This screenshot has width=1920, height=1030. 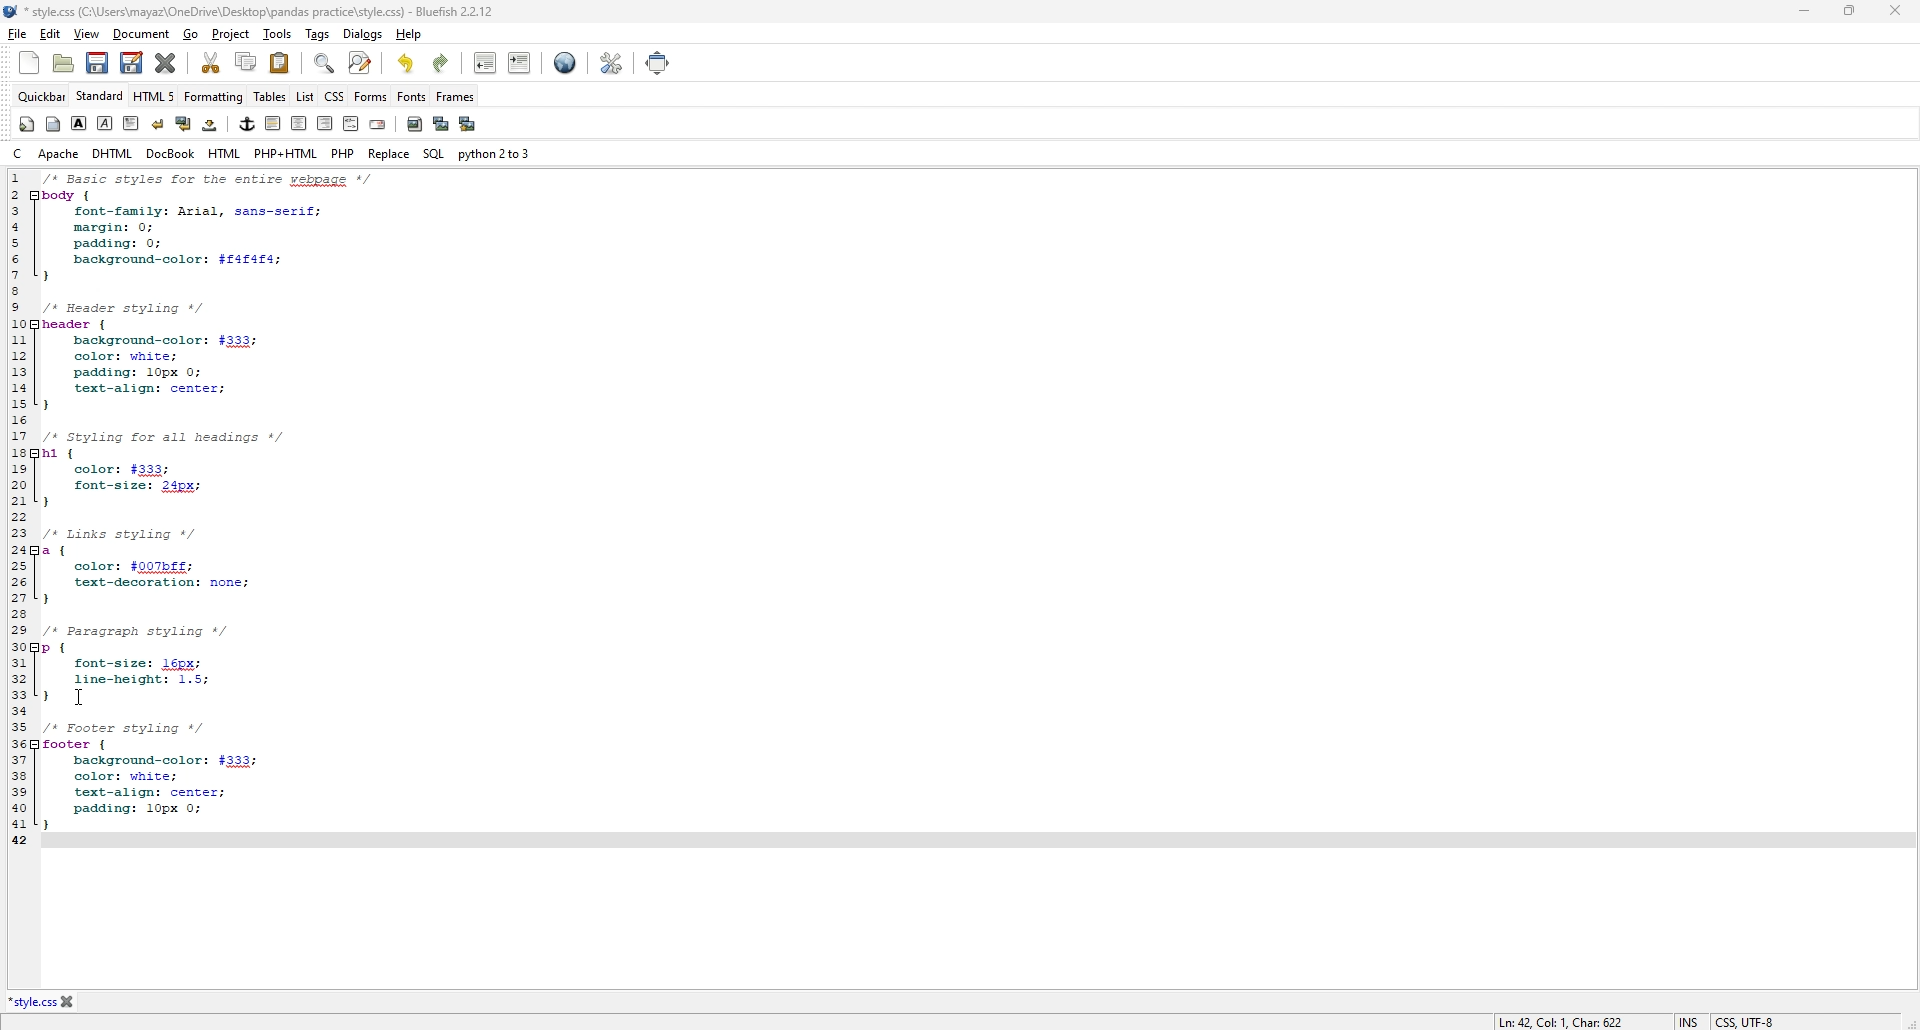 What do you see at coordinates (407, 64) in the screenshot?
I see `undo` at bounding box center [407, 64].